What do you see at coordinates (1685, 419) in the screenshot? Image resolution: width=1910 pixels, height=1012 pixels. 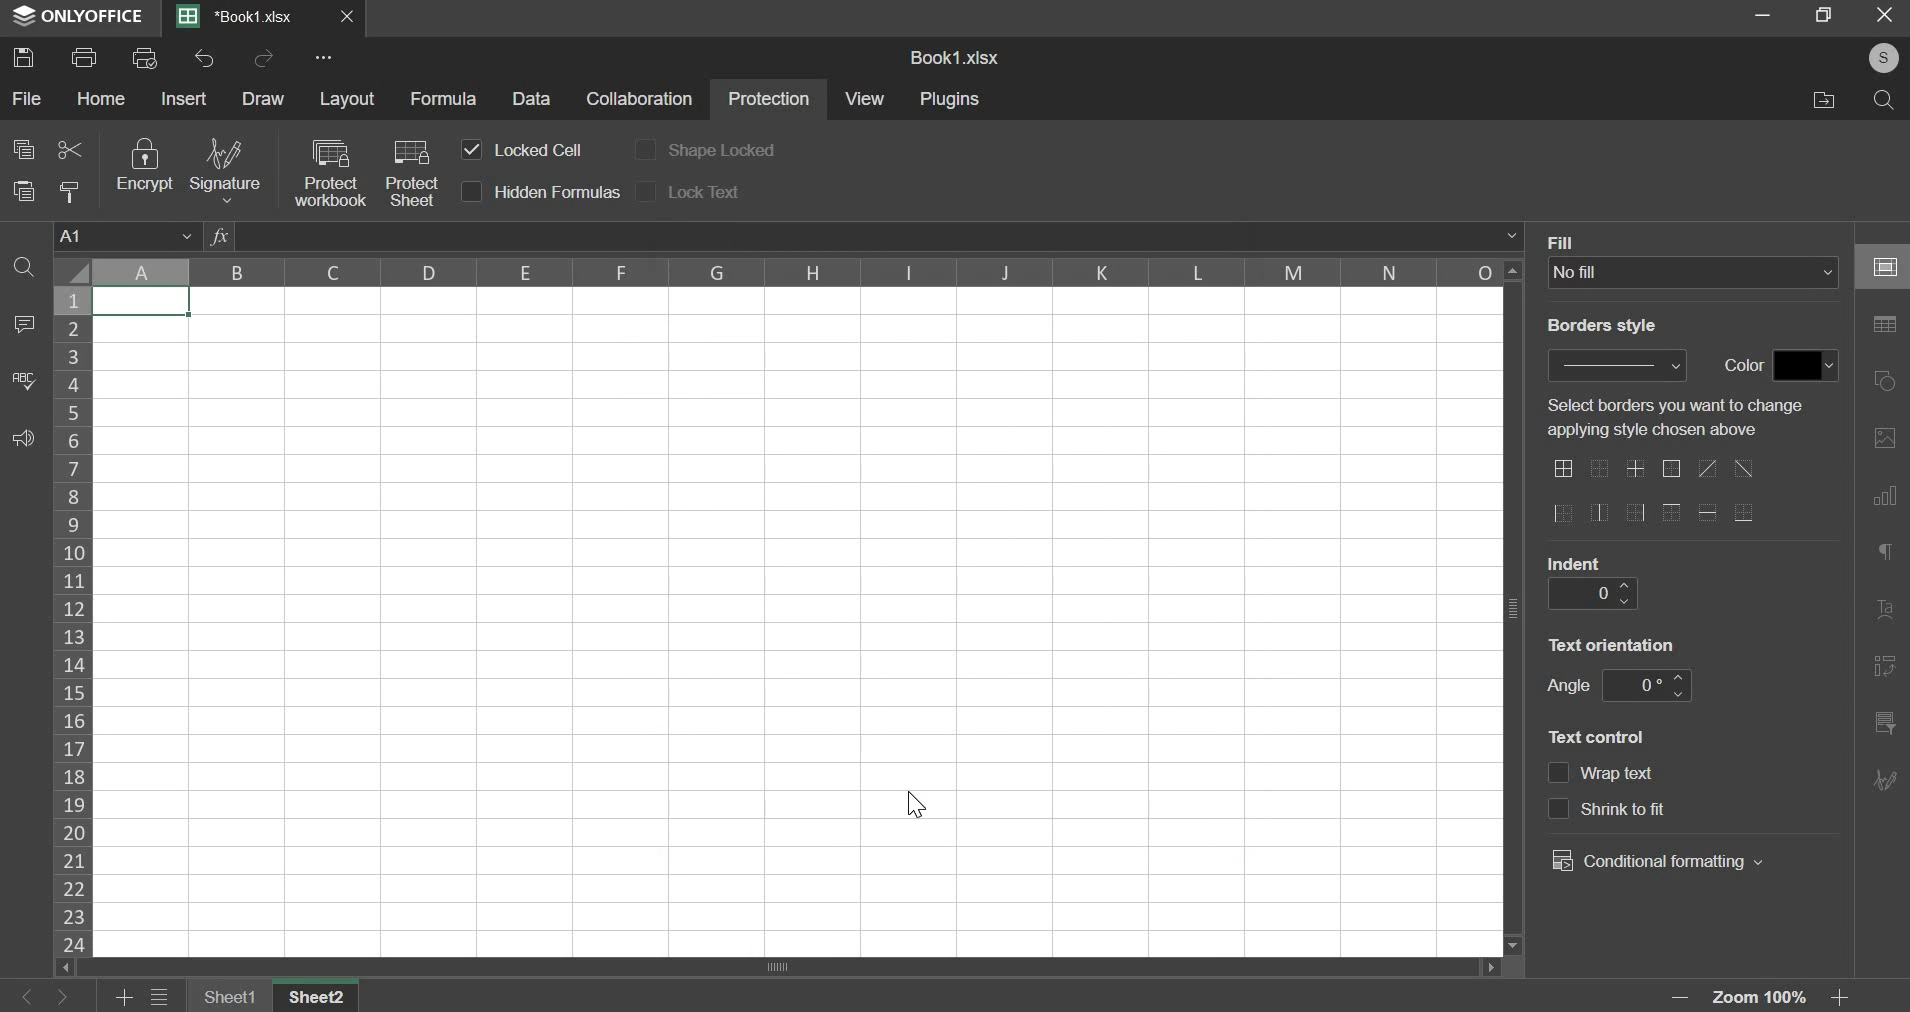 I see `text` at bounding box center [1685, 419].